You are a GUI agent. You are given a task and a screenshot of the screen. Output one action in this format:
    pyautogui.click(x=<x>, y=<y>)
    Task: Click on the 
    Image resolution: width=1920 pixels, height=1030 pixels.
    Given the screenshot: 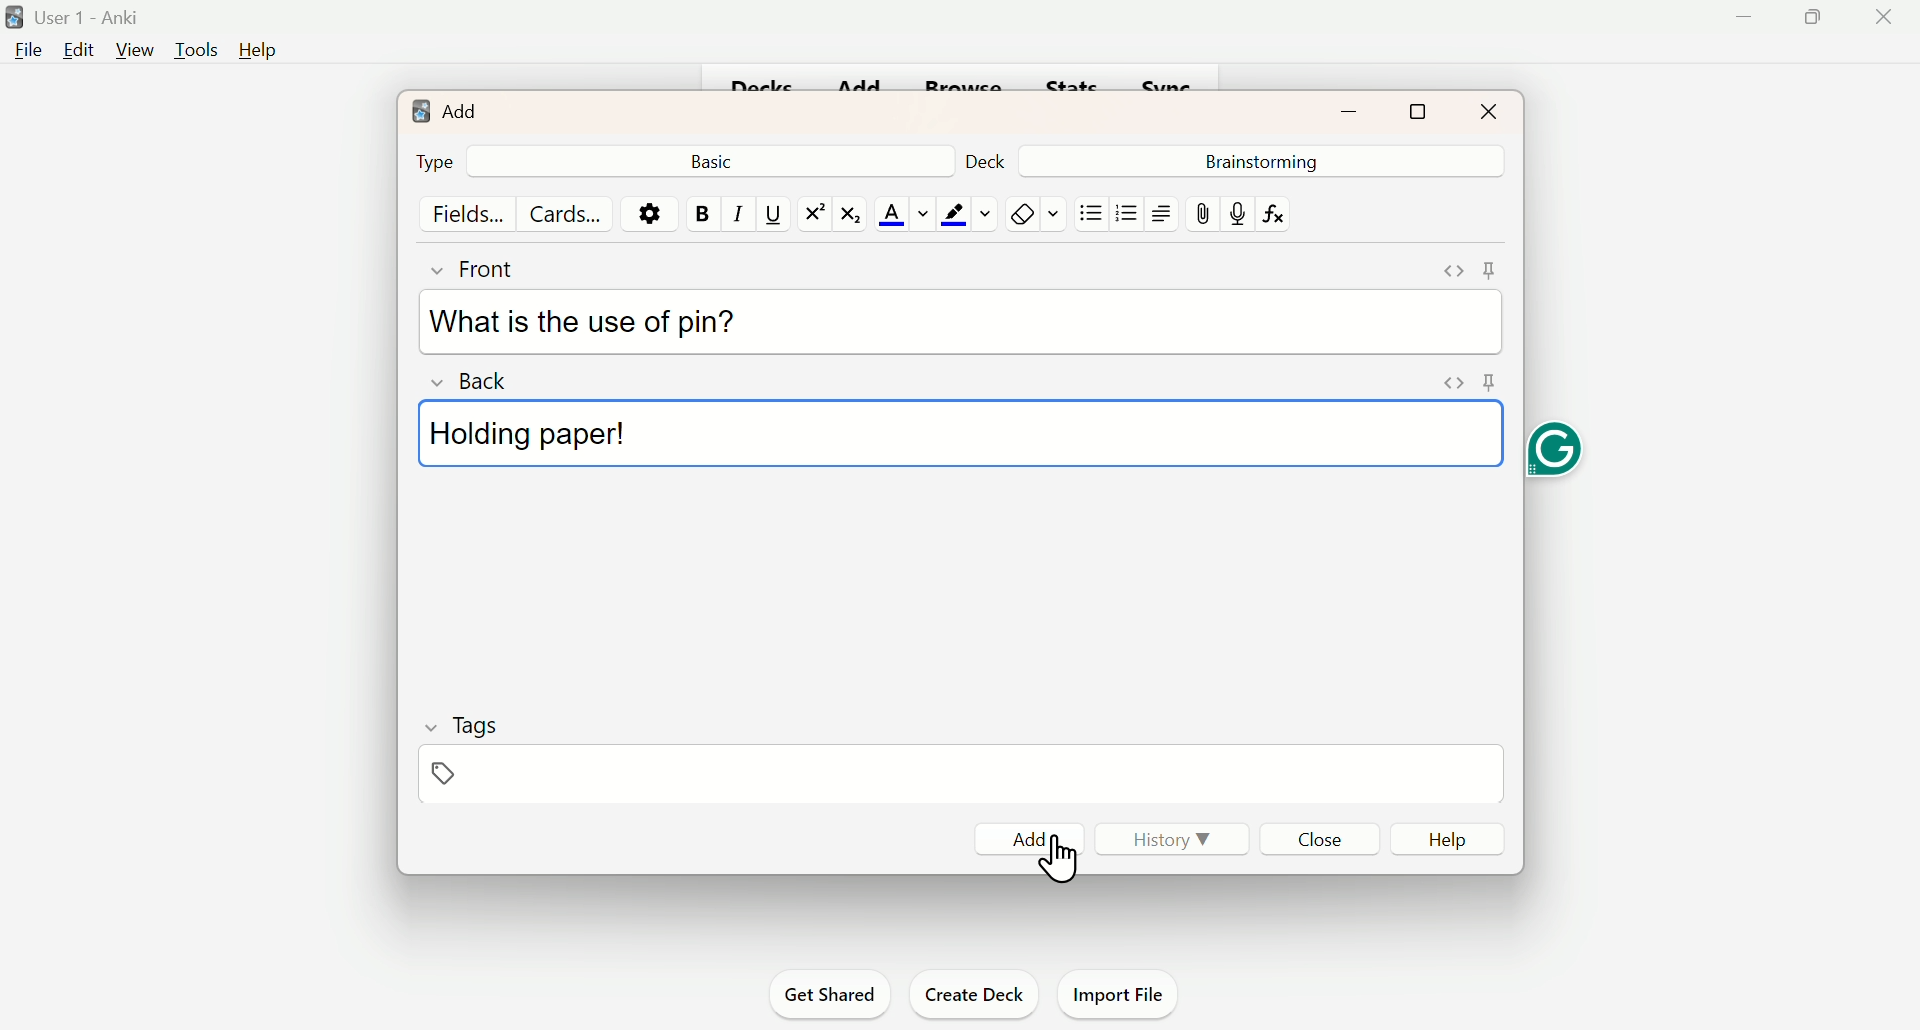 What is the action you would take?
    pyautogui.click(x=445, y=163)
    